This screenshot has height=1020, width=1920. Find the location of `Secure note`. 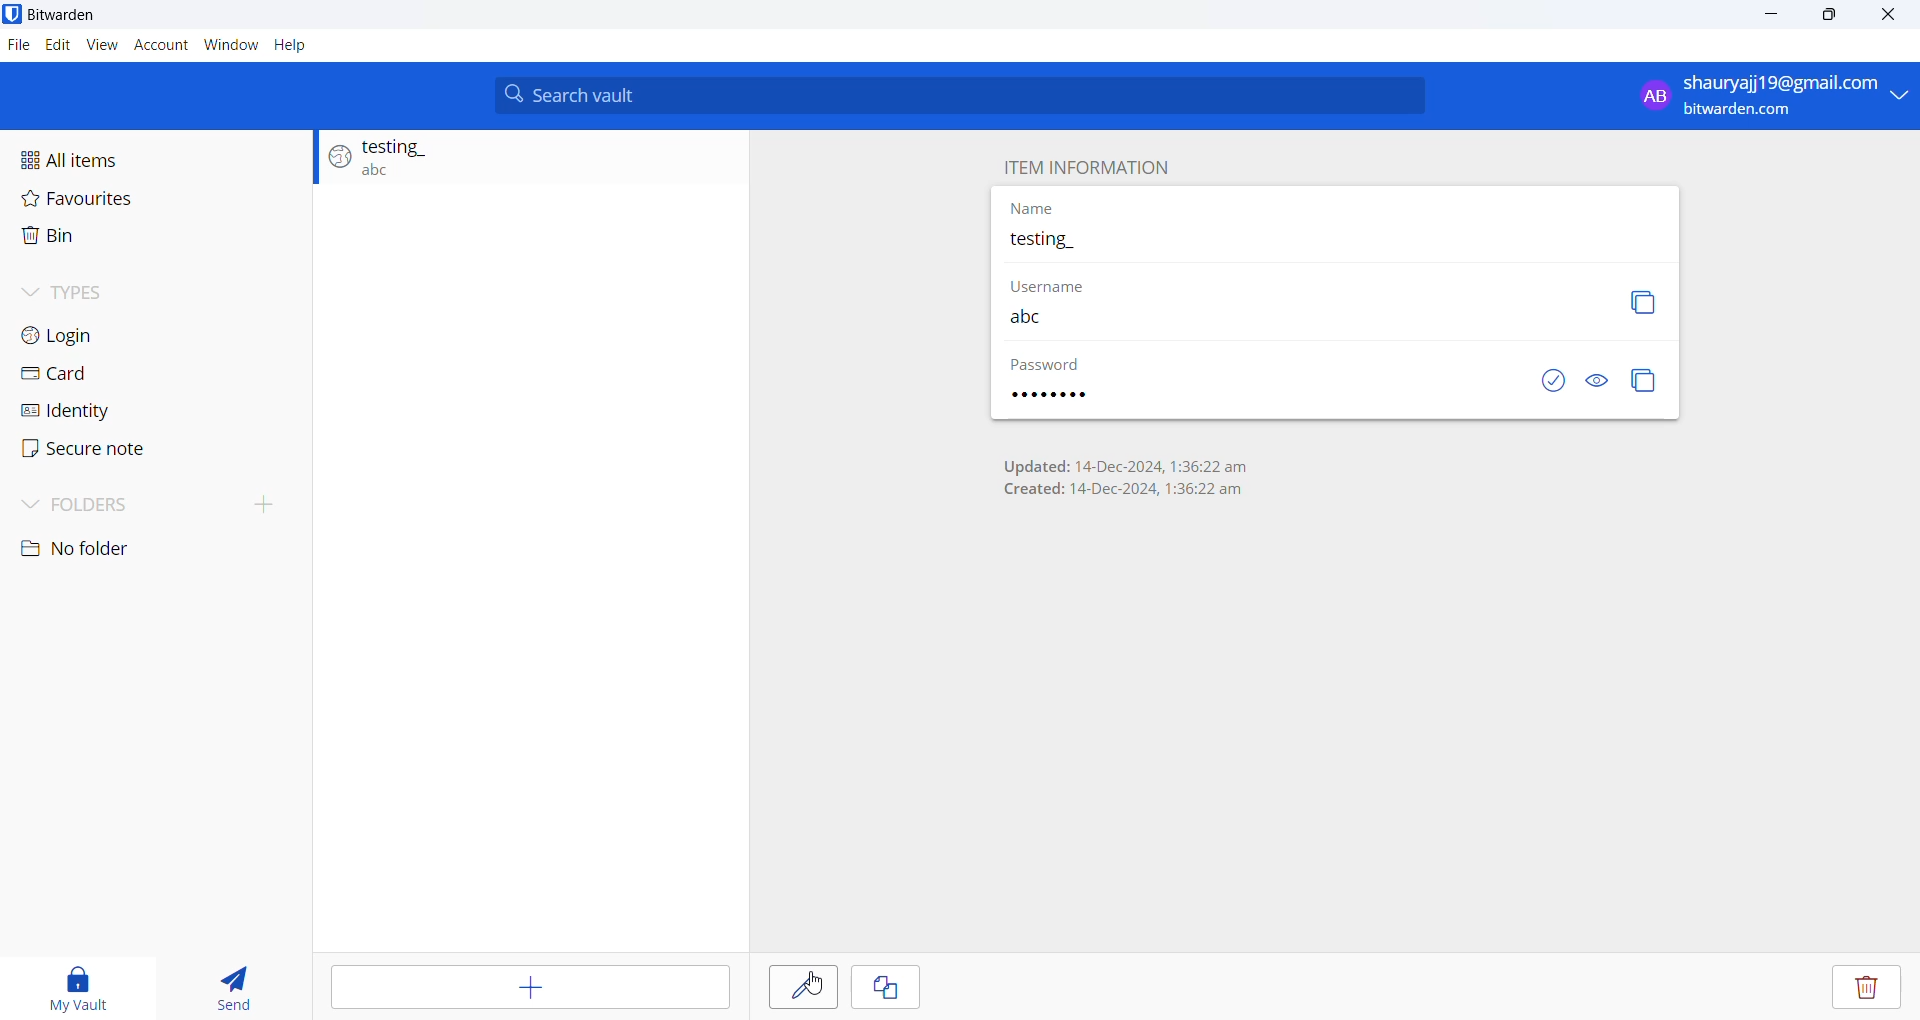

Secure note is located at coordinates (100, 450).